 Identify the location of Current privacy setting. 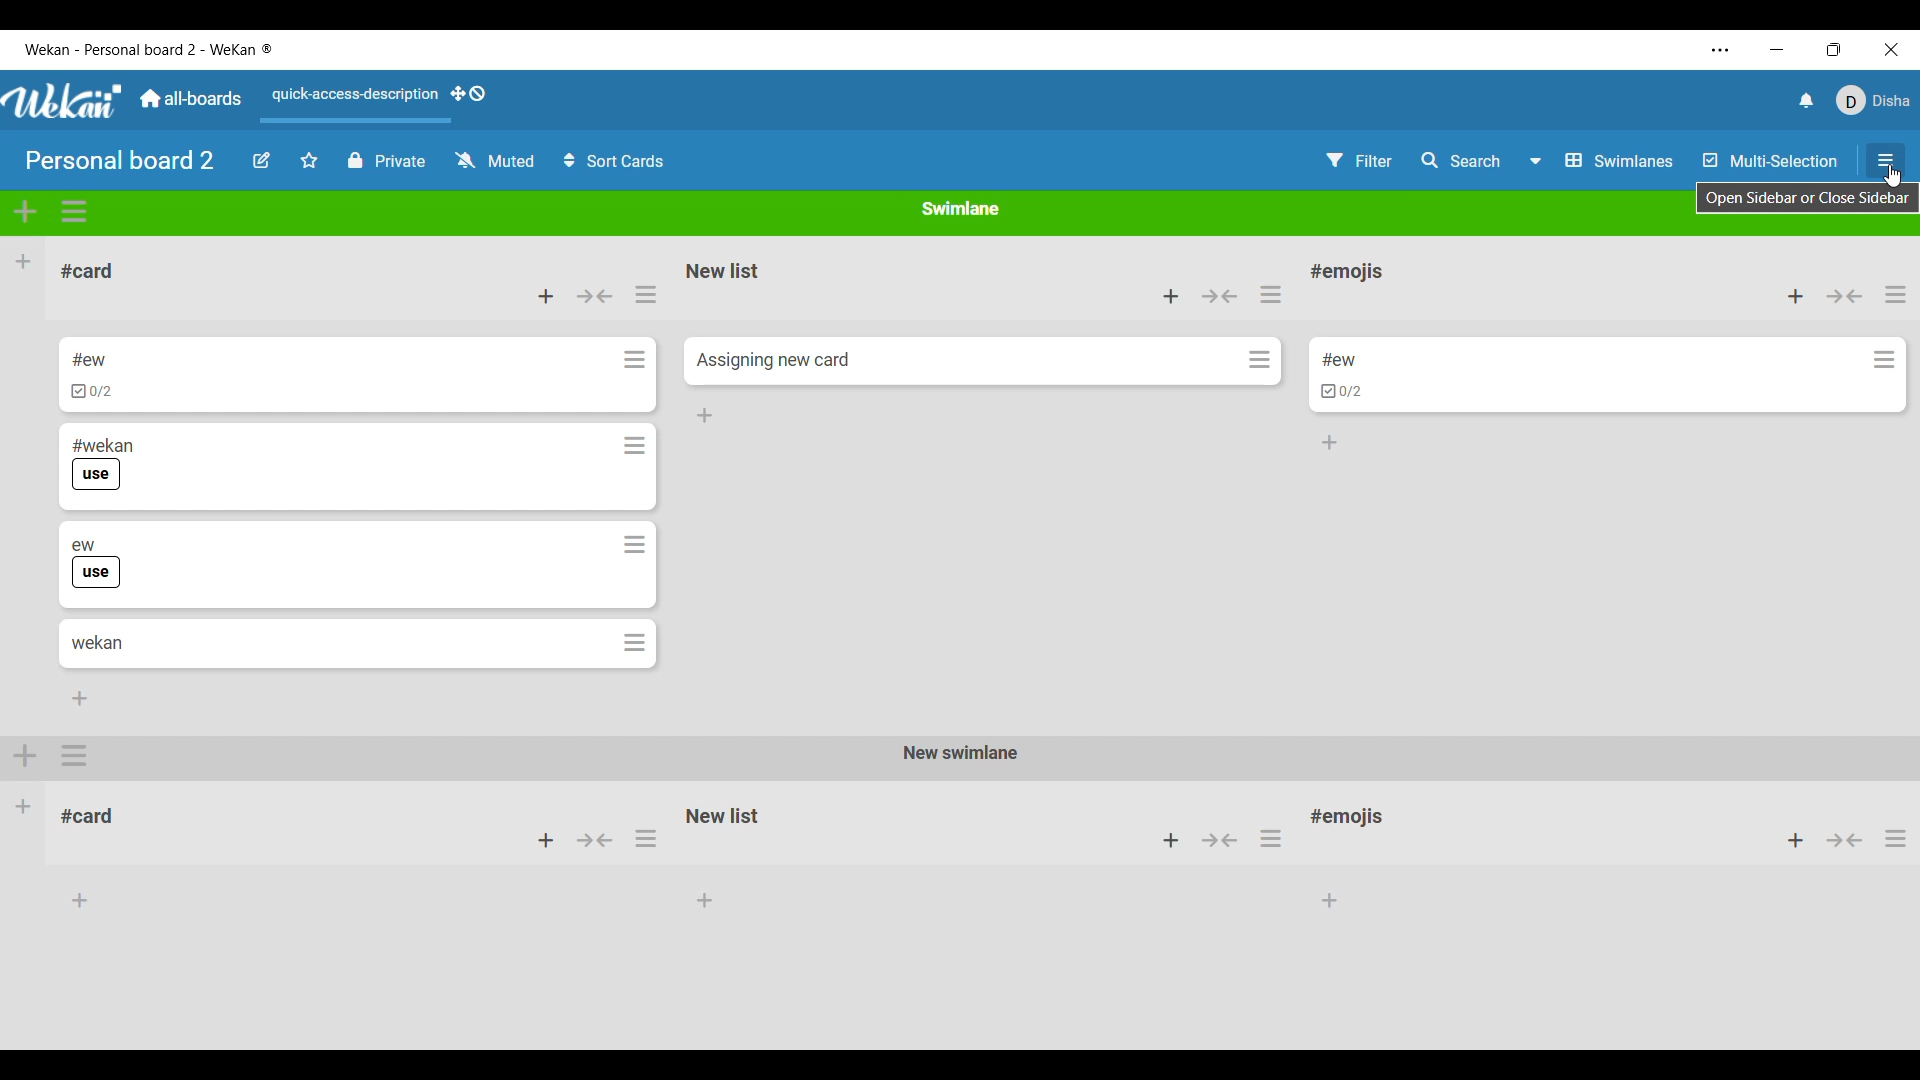
(386, 161).